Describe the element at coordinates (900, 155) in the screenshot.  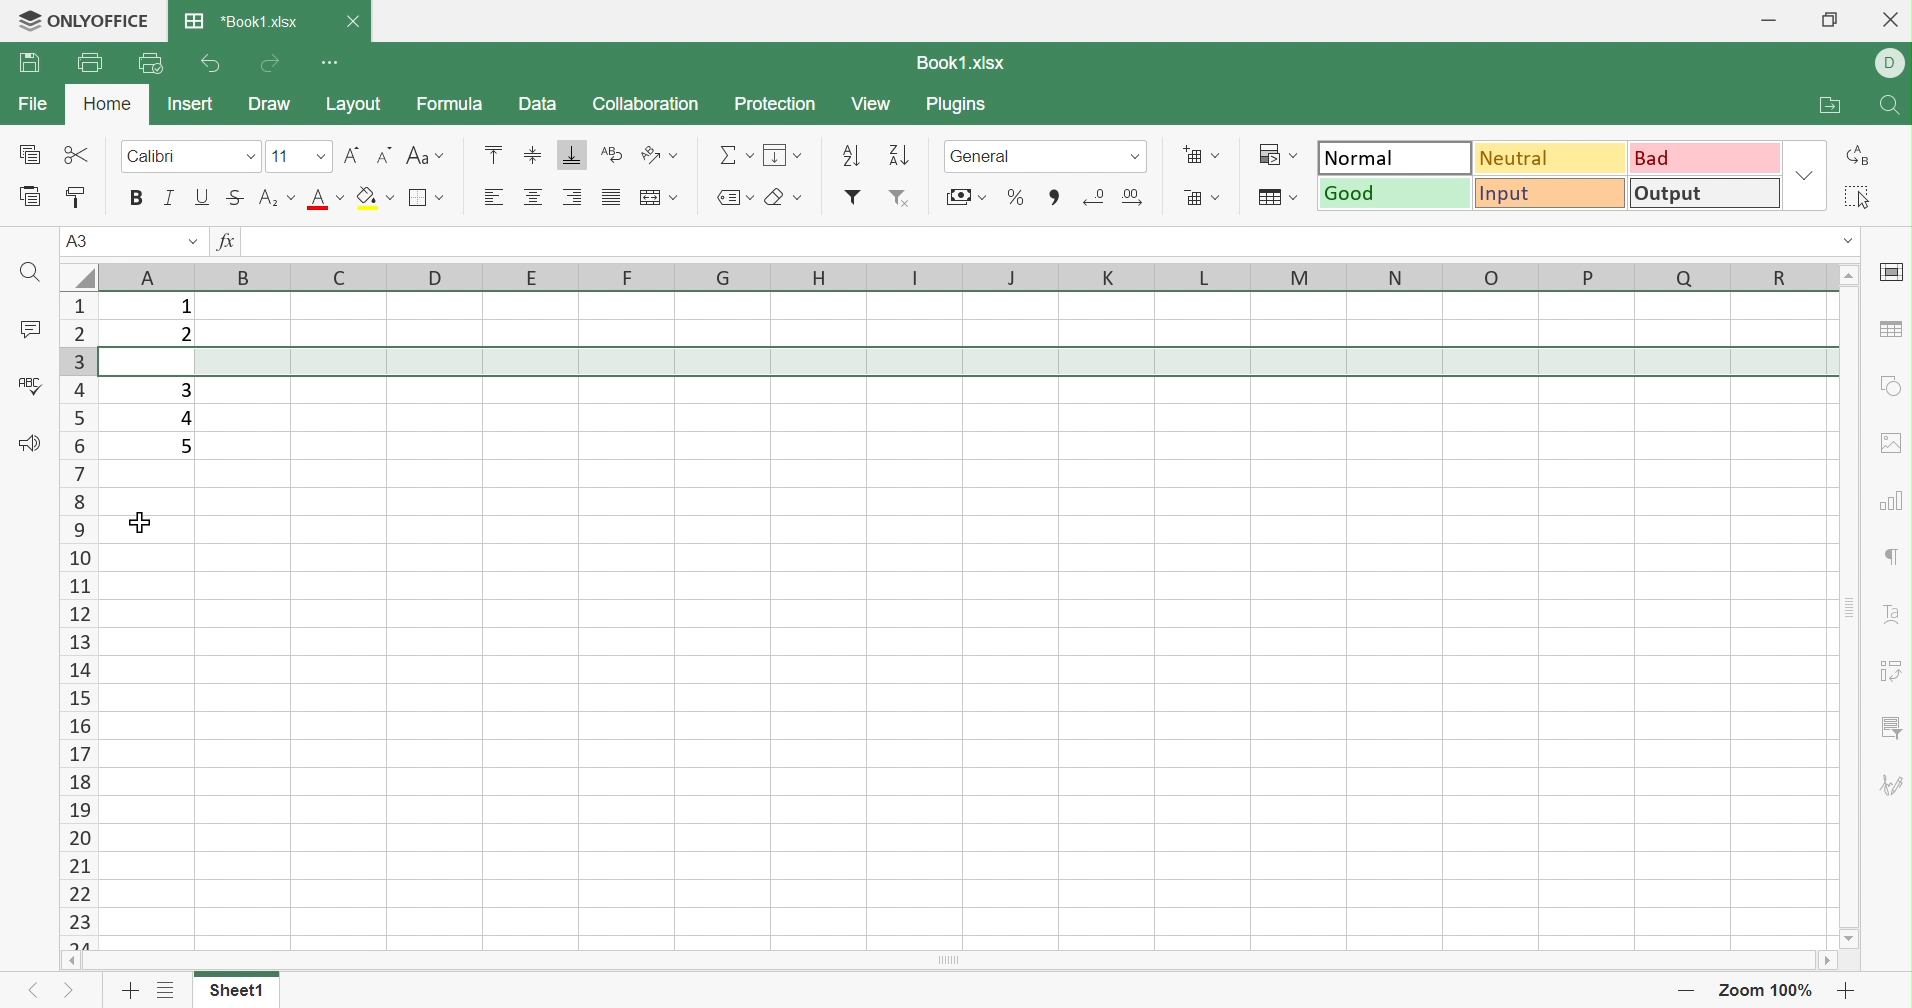
I see `Descending order` at that location.